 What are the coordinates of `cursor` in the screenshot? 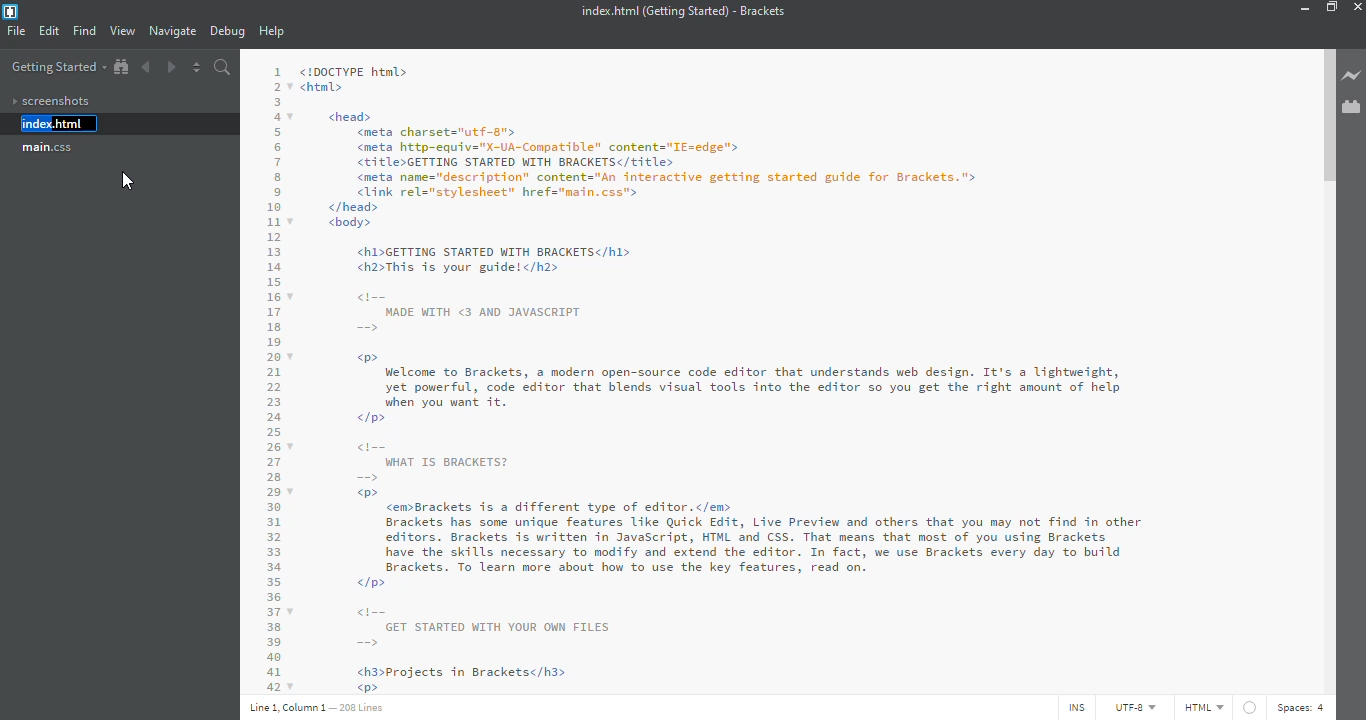 It's located at (131, 184).